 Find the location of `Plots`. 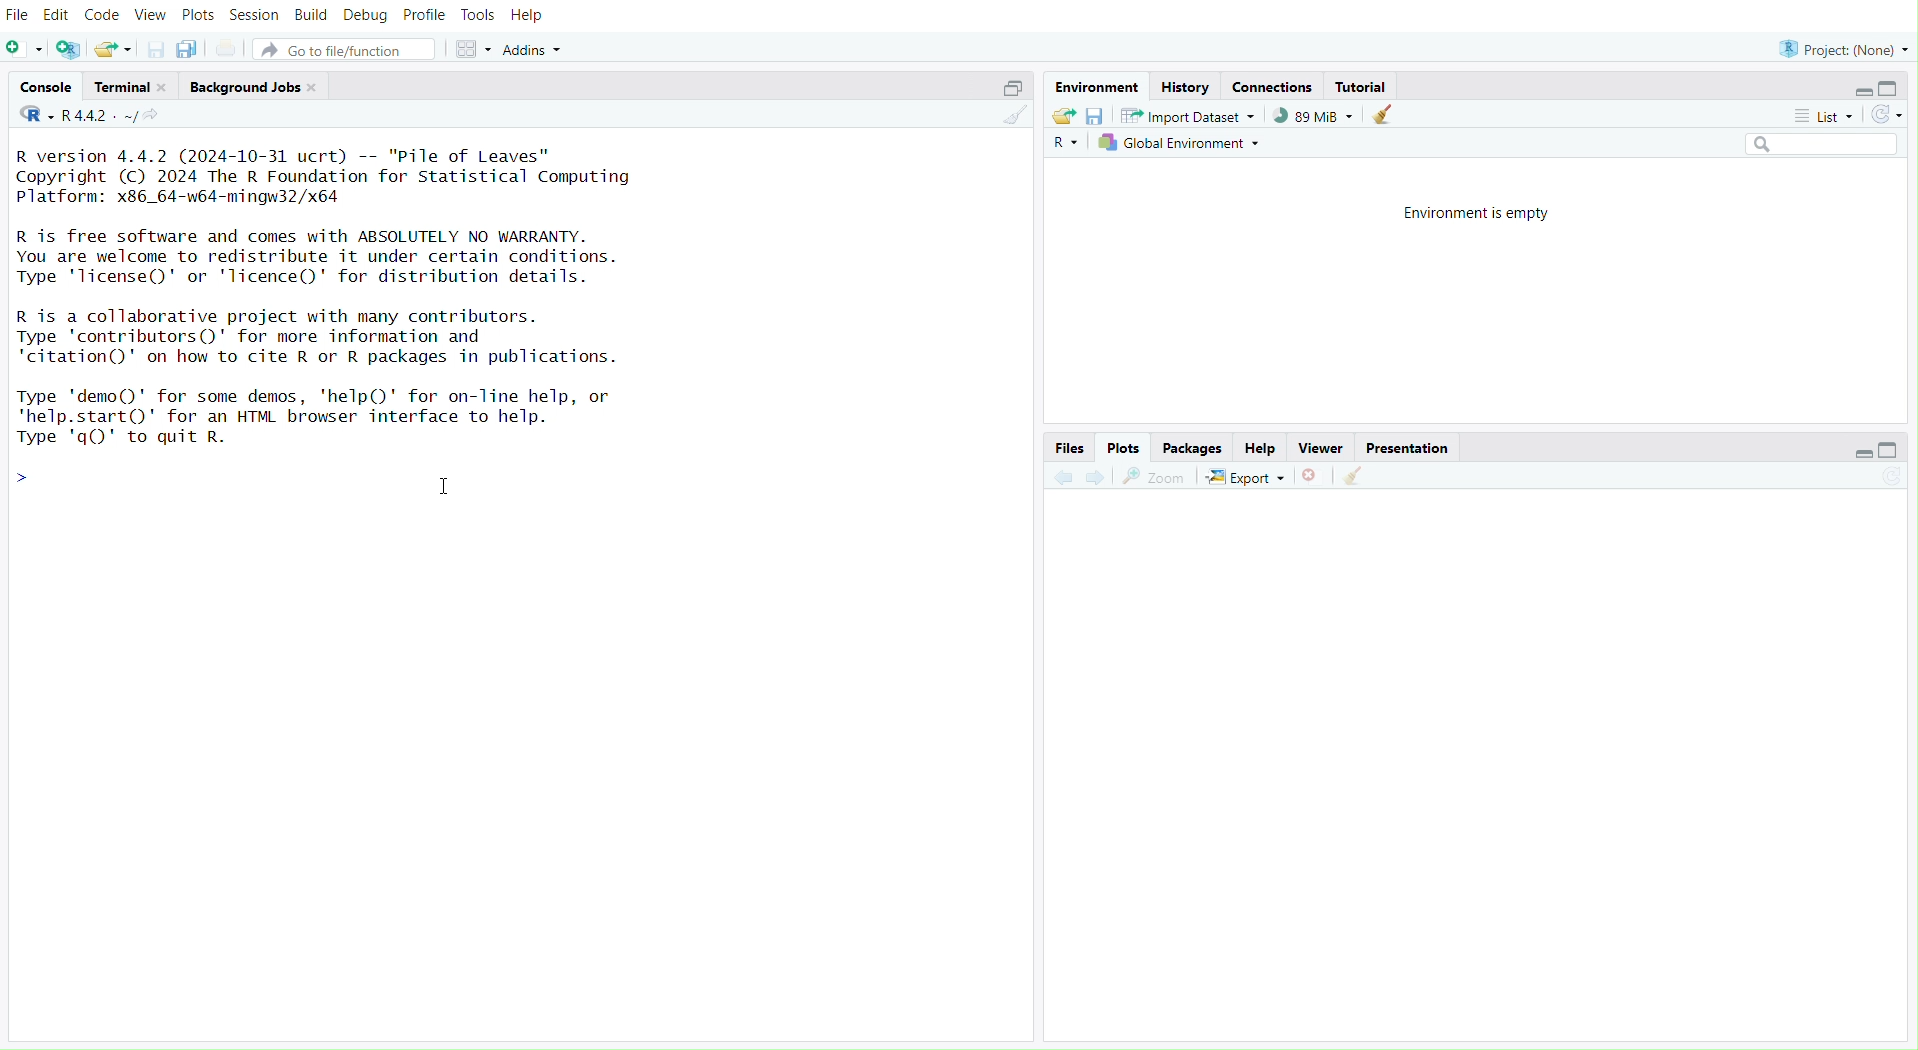

Plots is located at coordinates (1126, 445).